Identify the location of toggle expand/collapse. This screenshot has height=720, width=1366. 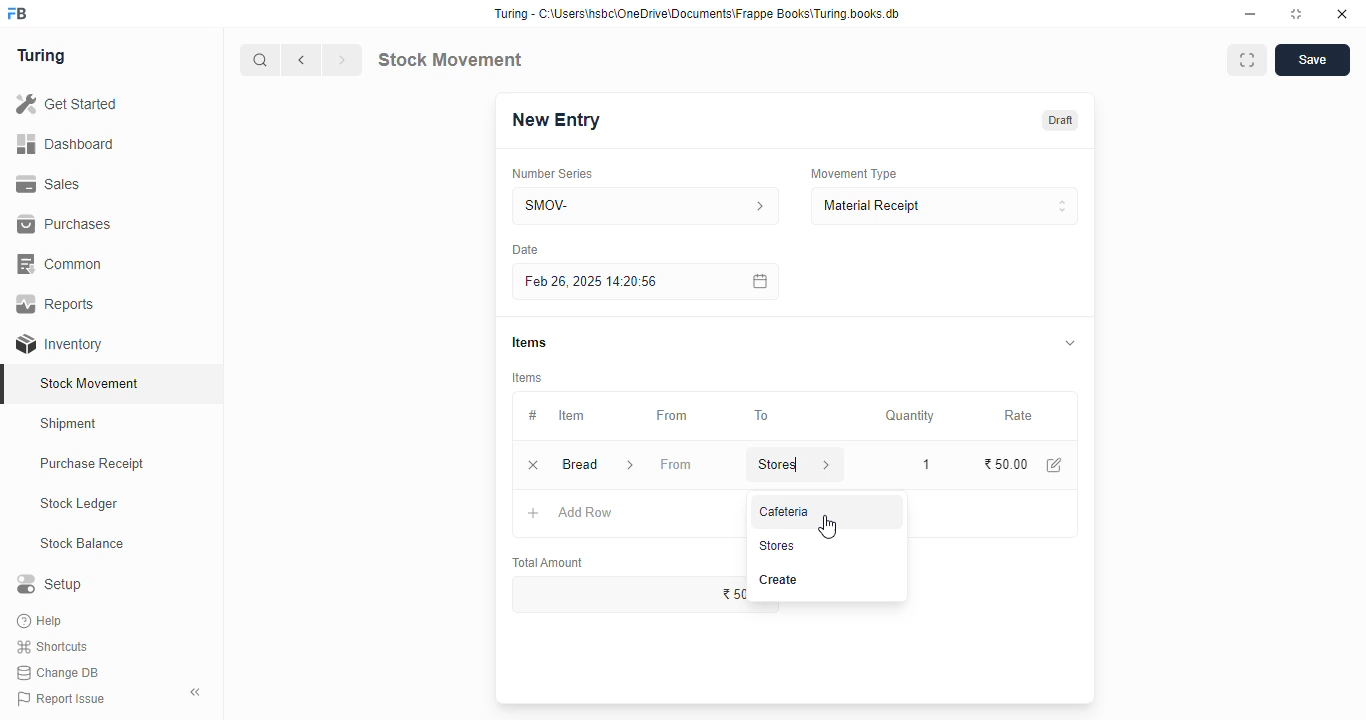
(1071, 342).